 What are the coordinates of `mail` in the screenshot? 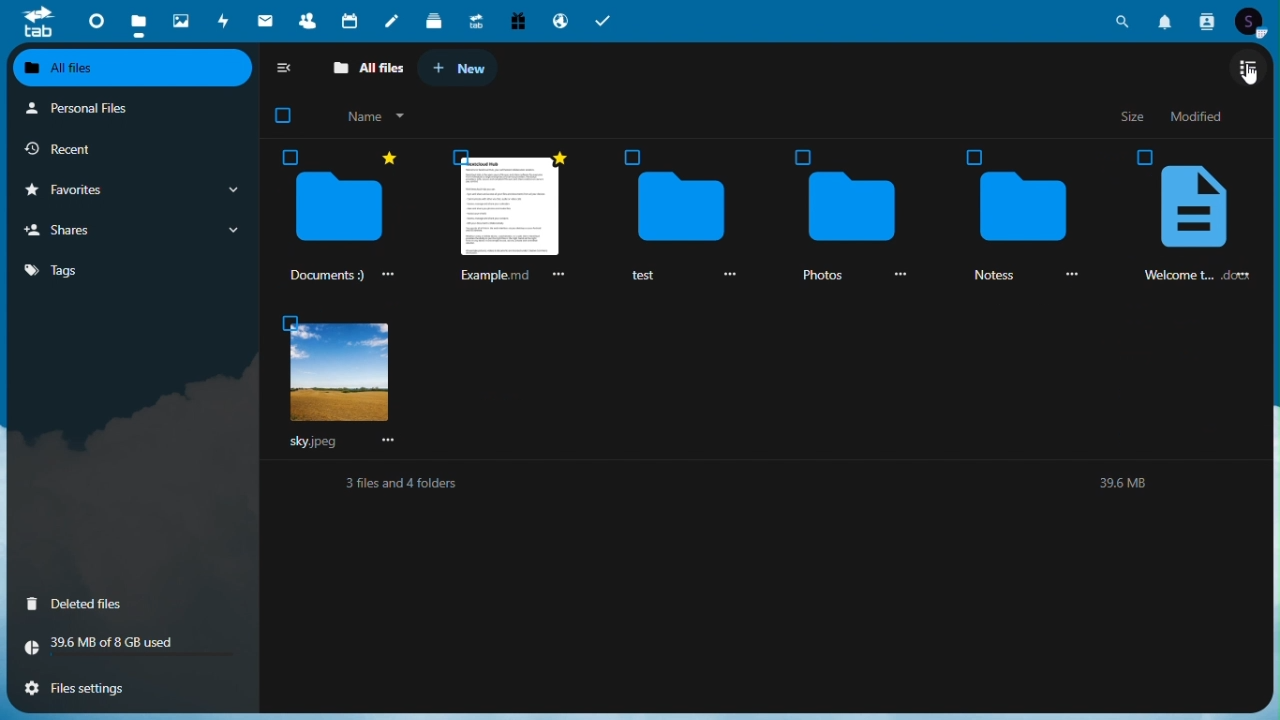 It's located at (265, 18).